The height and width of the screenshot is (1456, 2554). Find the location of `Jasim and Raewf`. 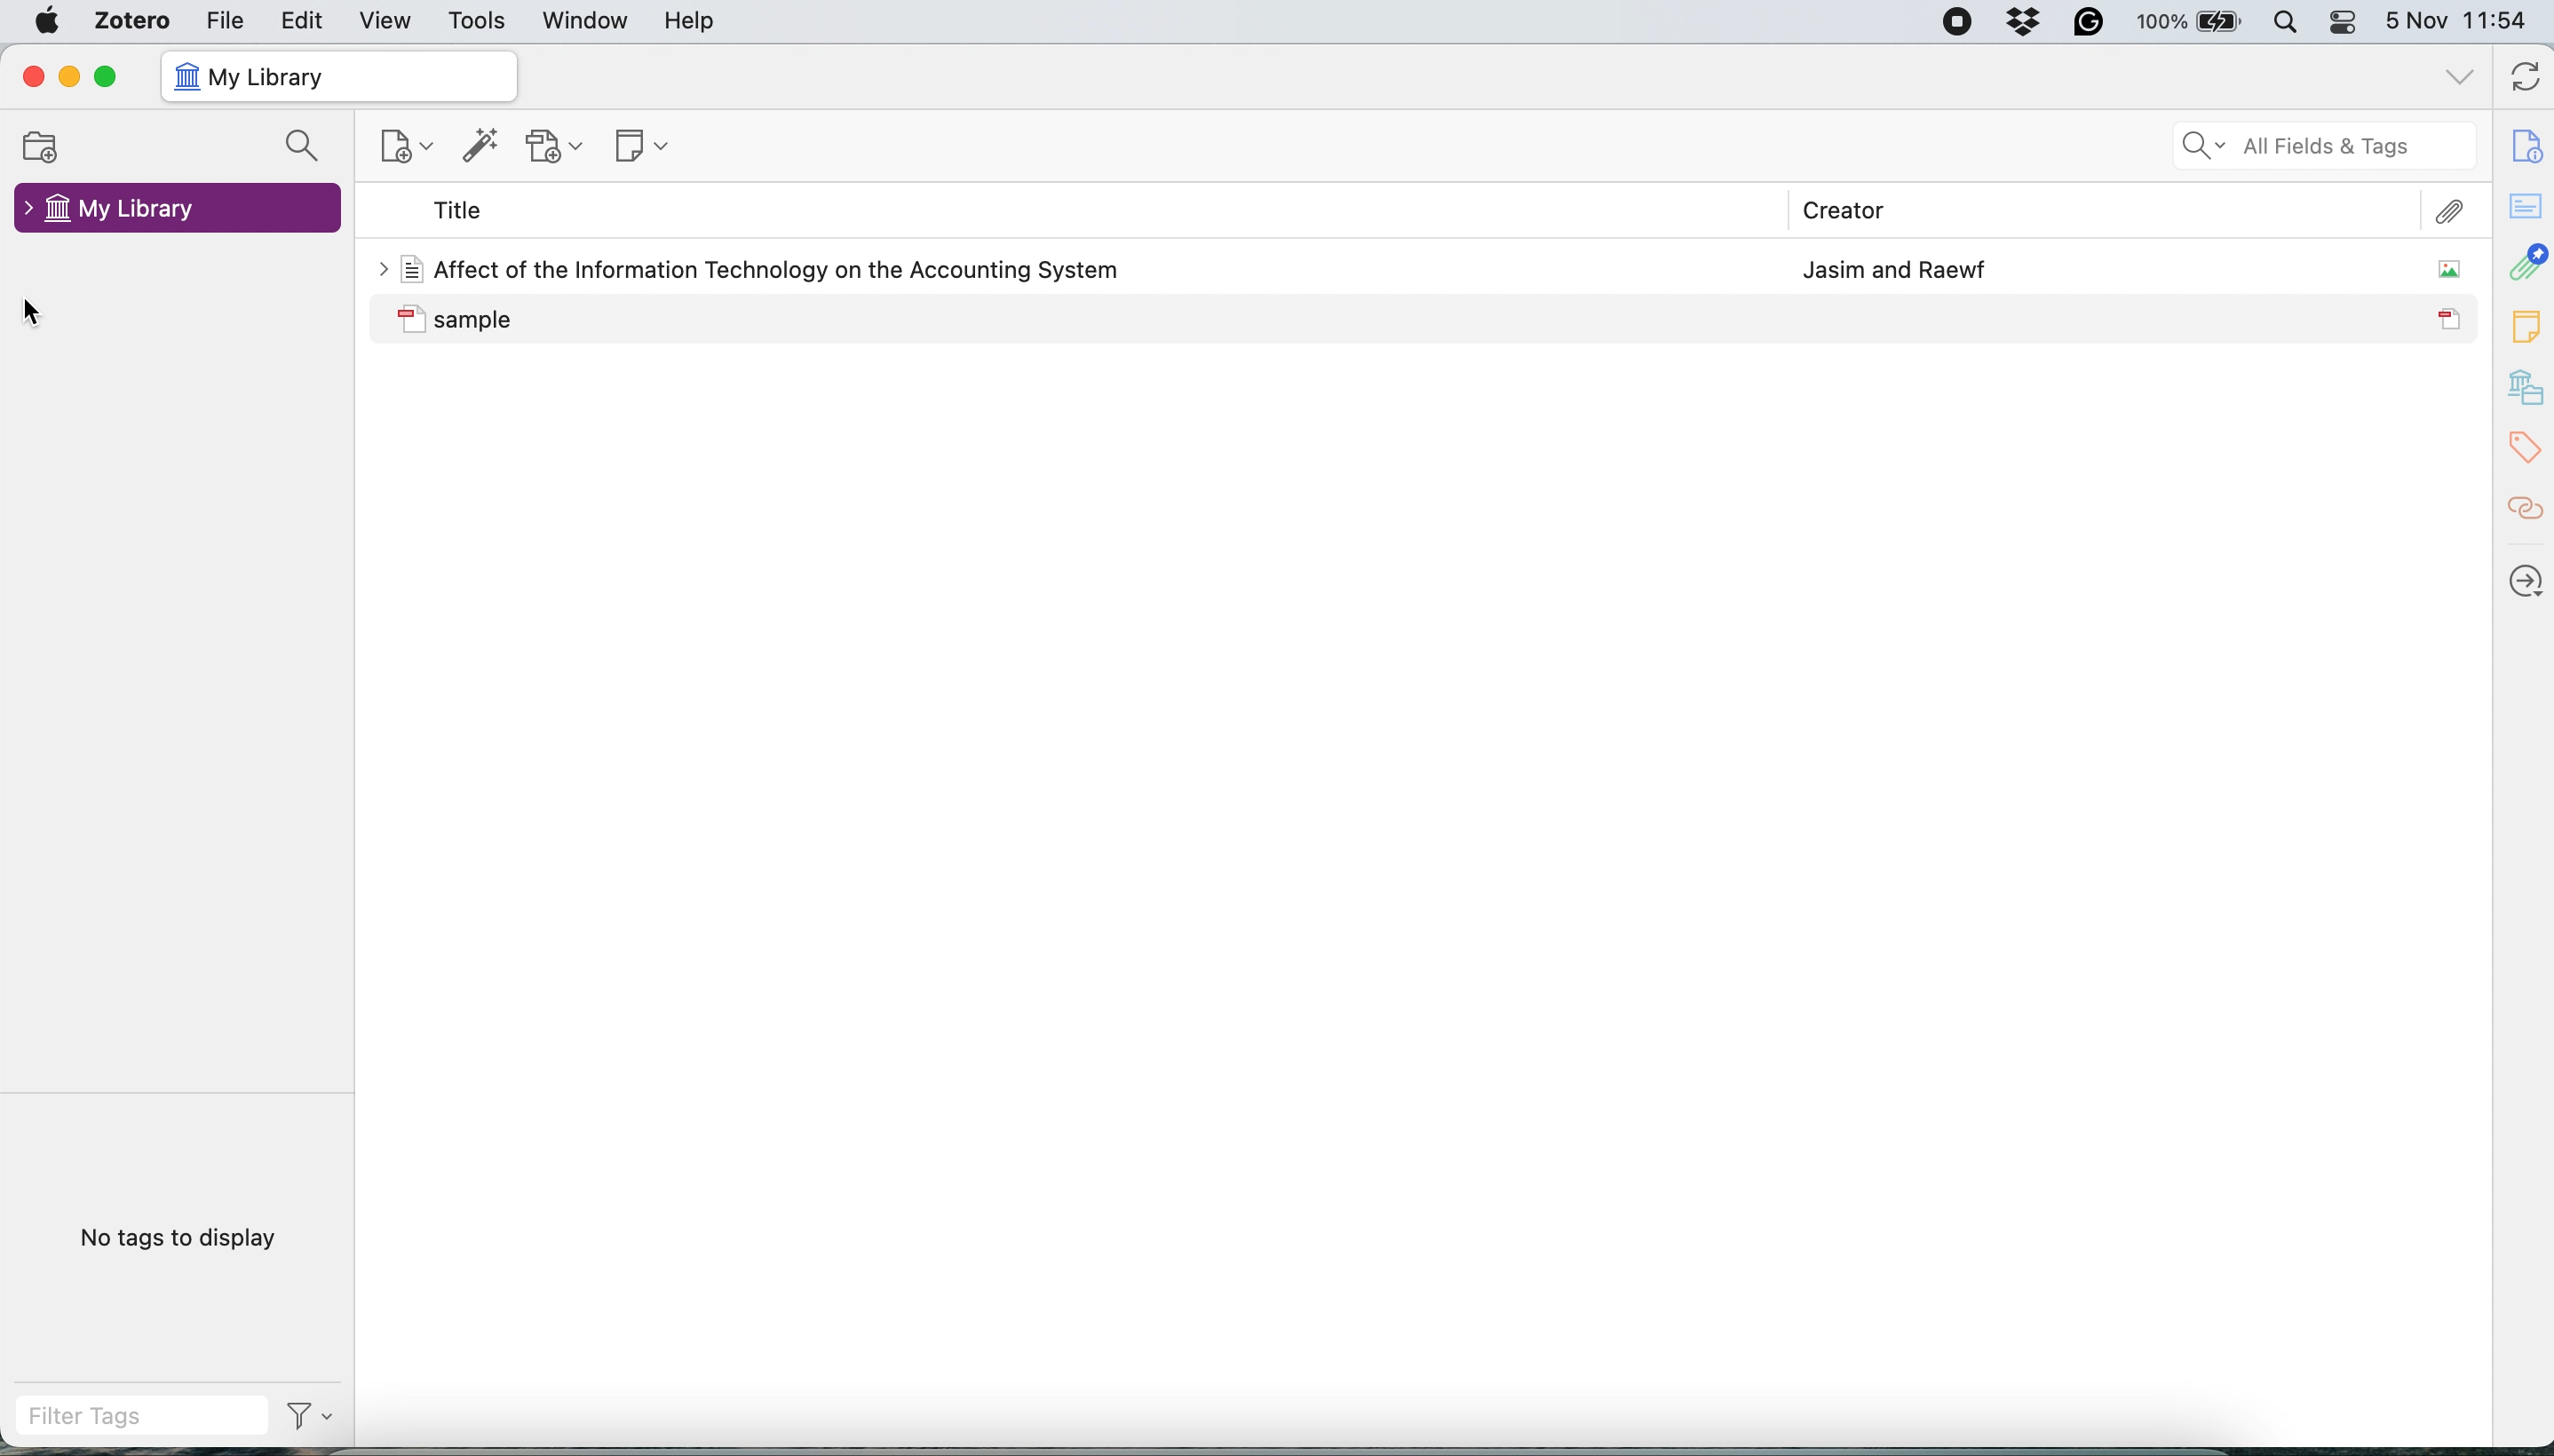

Jasim and Raewf is located at coordinates (1889, 265).